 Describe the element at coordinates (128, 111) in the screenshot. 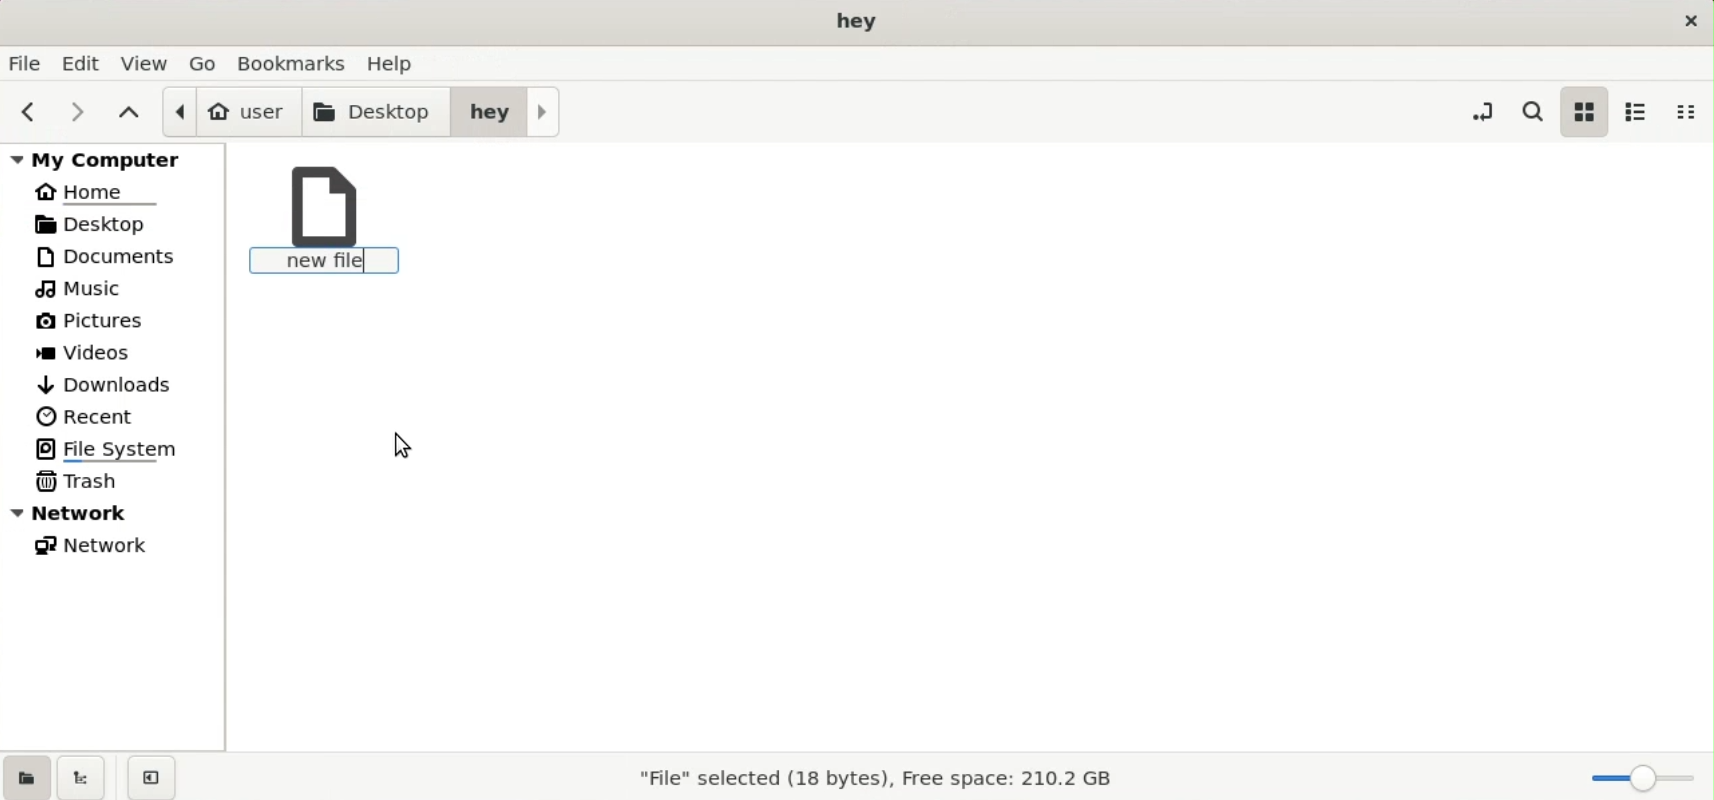

I see `parent folders` at that location.